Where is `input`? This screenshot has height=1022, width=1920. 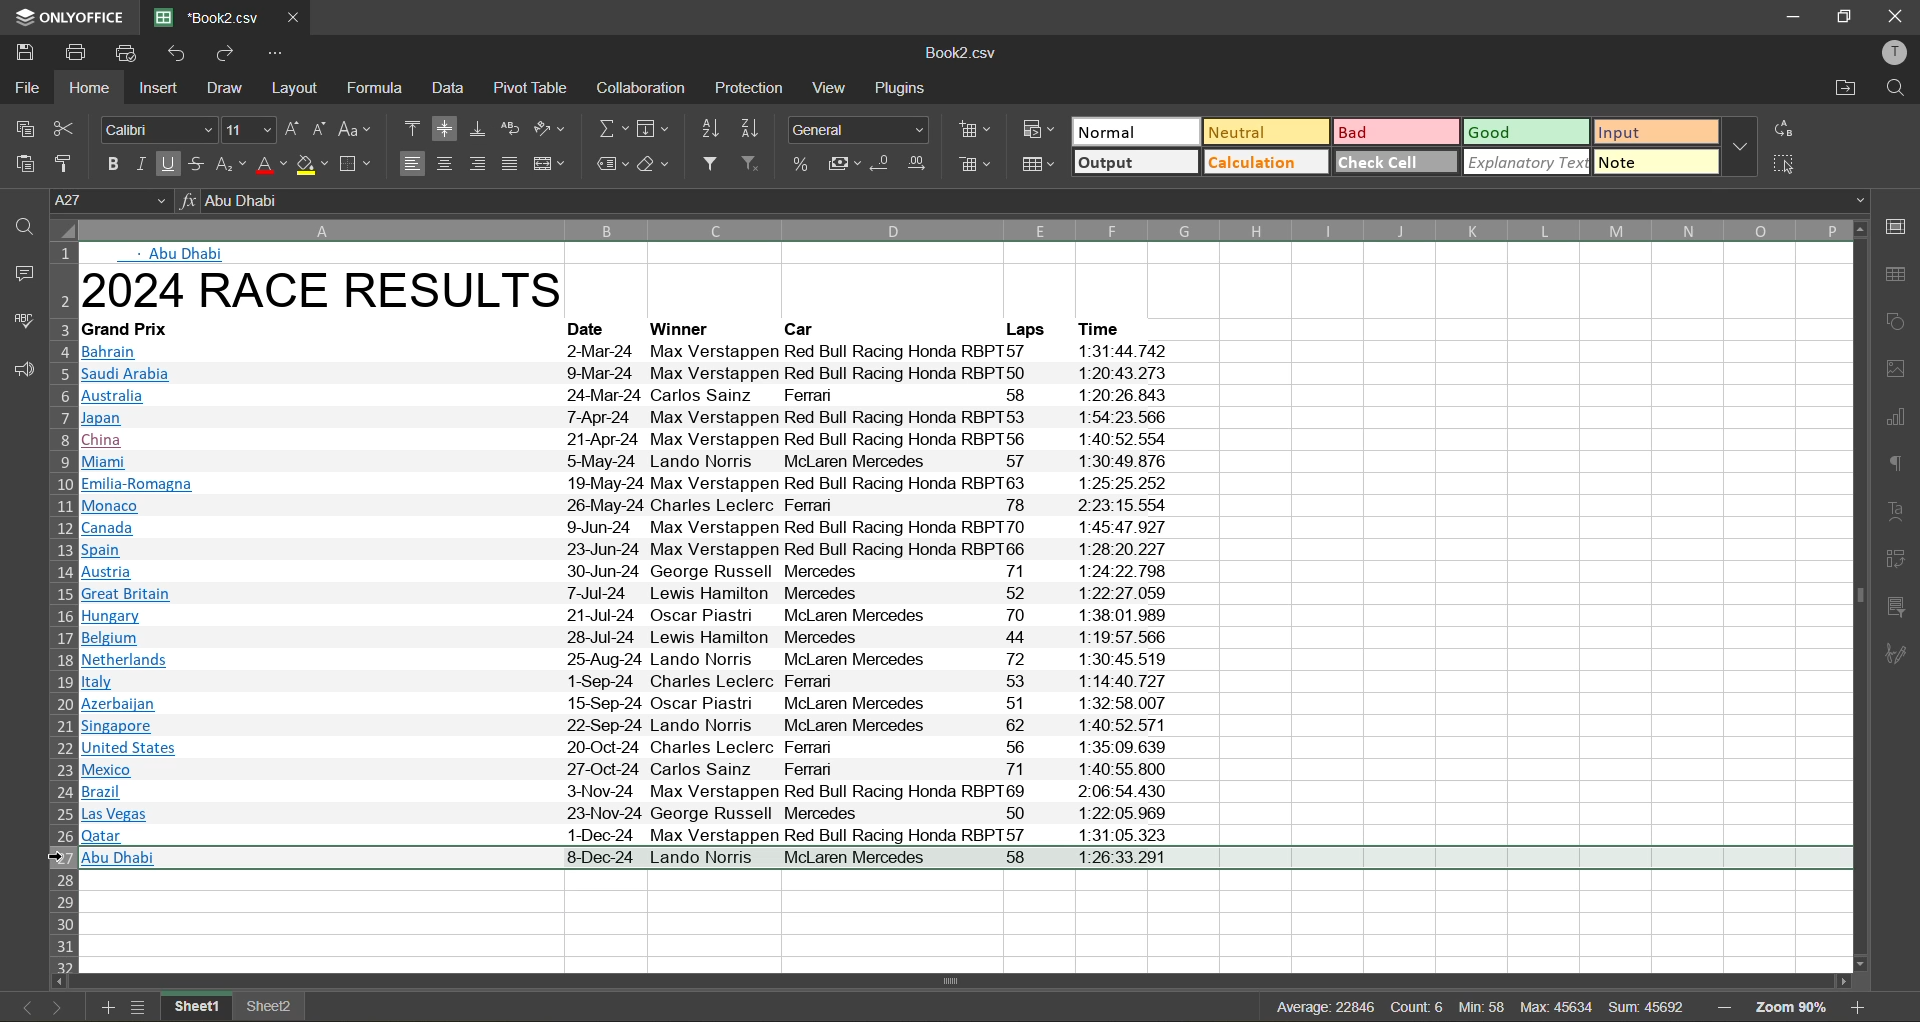
input is located at coordinates (1655, 131).